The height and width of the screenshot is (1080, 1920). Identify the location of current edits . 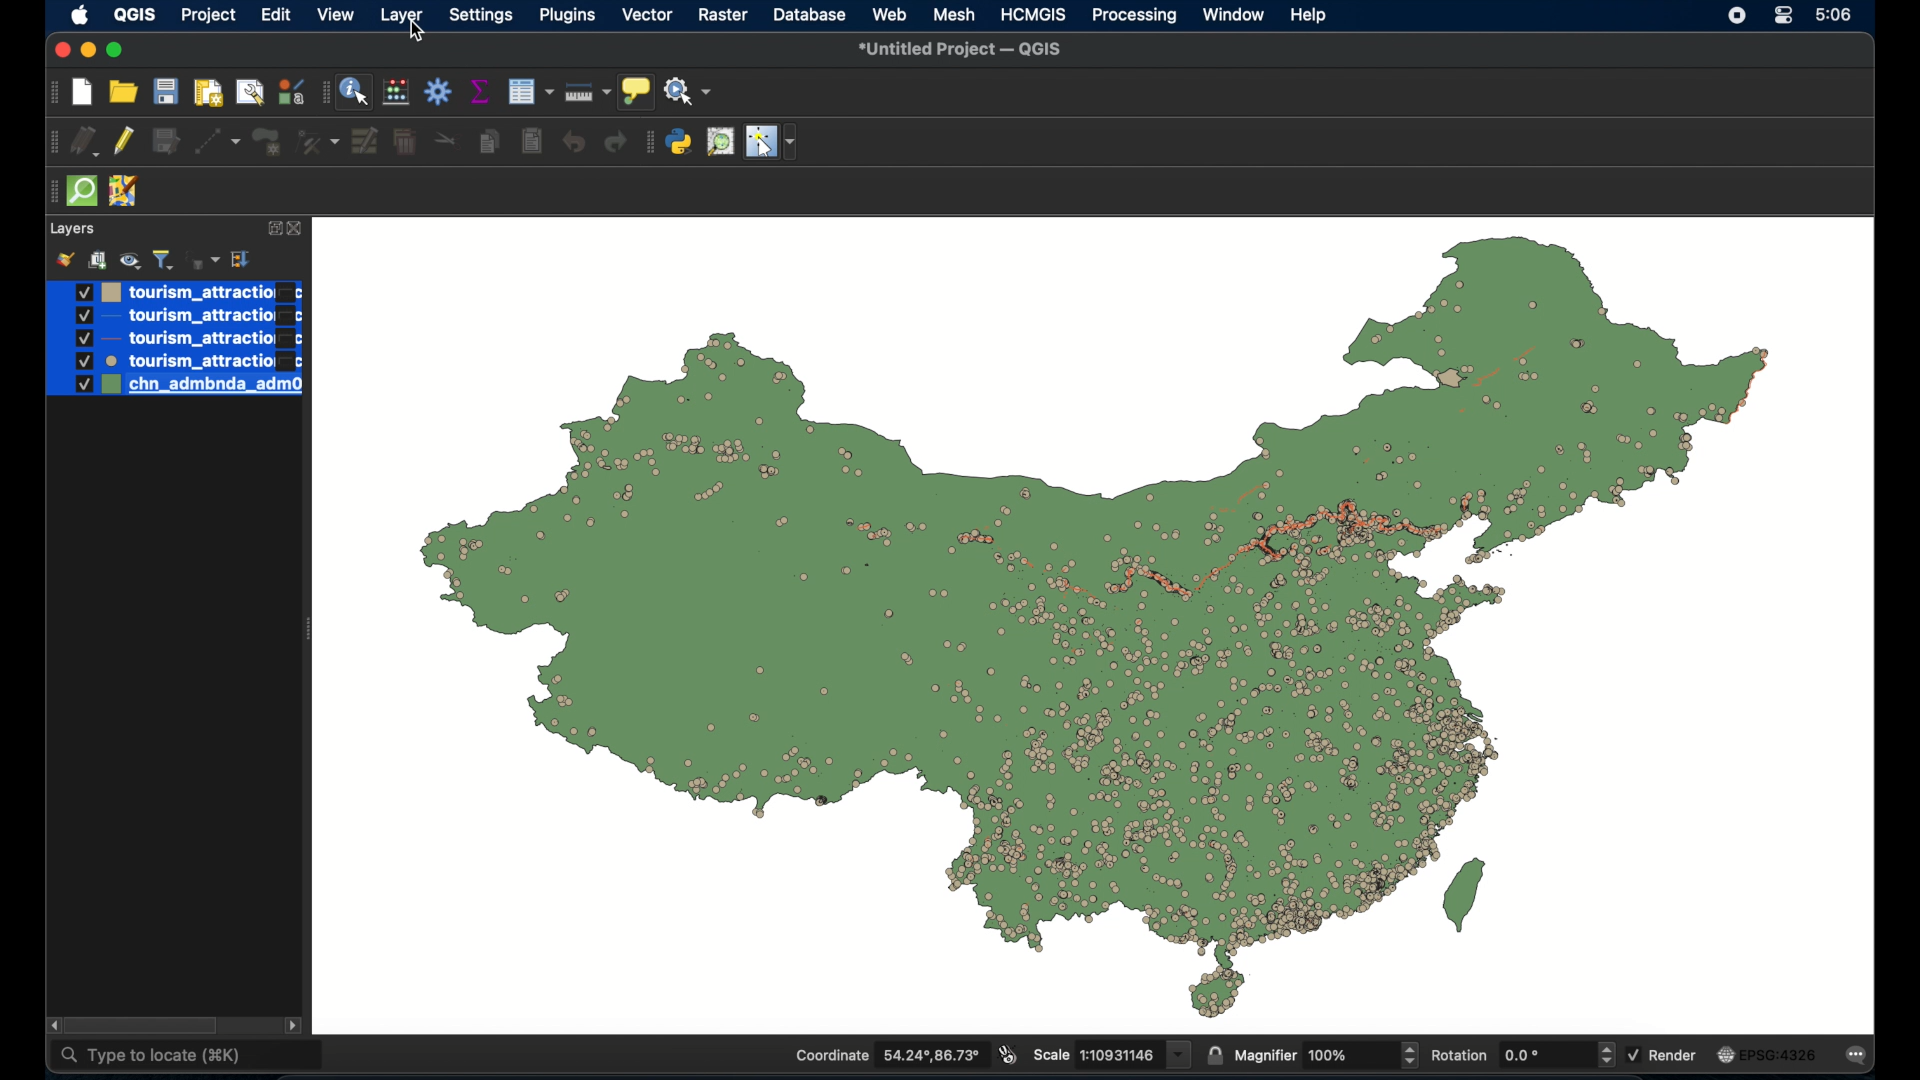
(86, 142).